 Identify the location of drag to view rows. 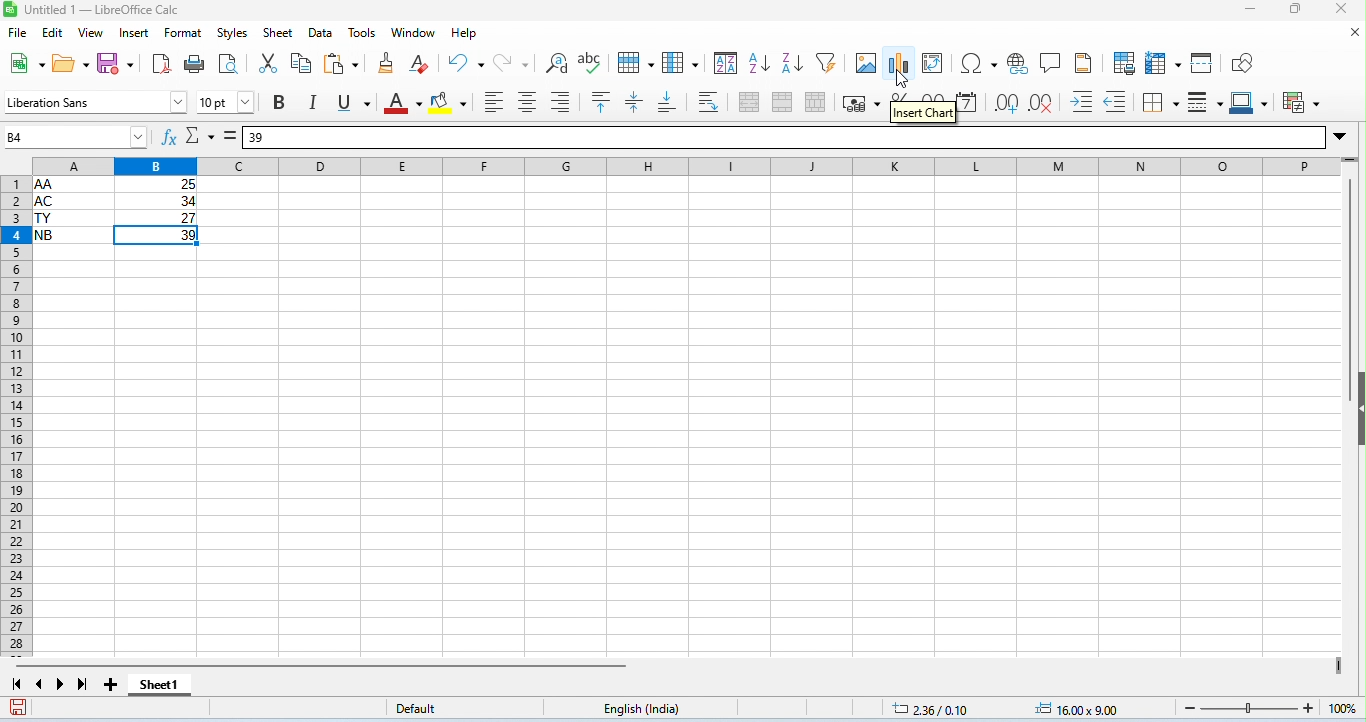
(1350, 160).